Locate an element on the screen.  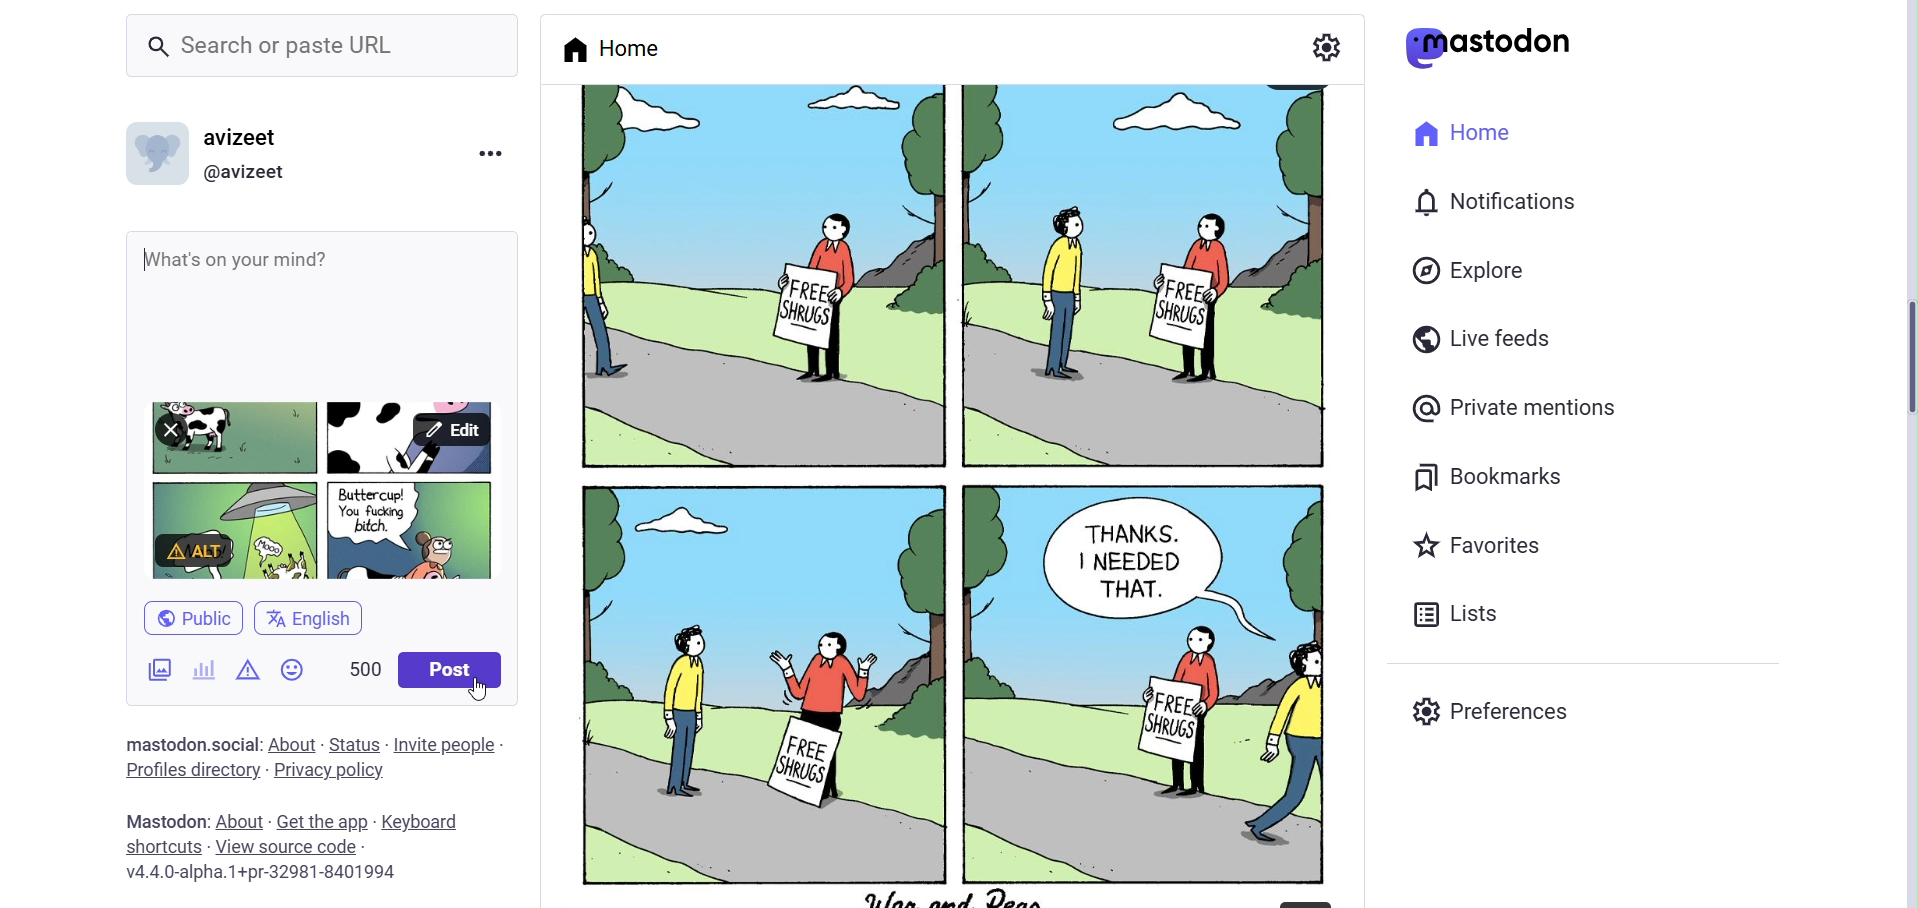
About is located at coordinates (237, 821).